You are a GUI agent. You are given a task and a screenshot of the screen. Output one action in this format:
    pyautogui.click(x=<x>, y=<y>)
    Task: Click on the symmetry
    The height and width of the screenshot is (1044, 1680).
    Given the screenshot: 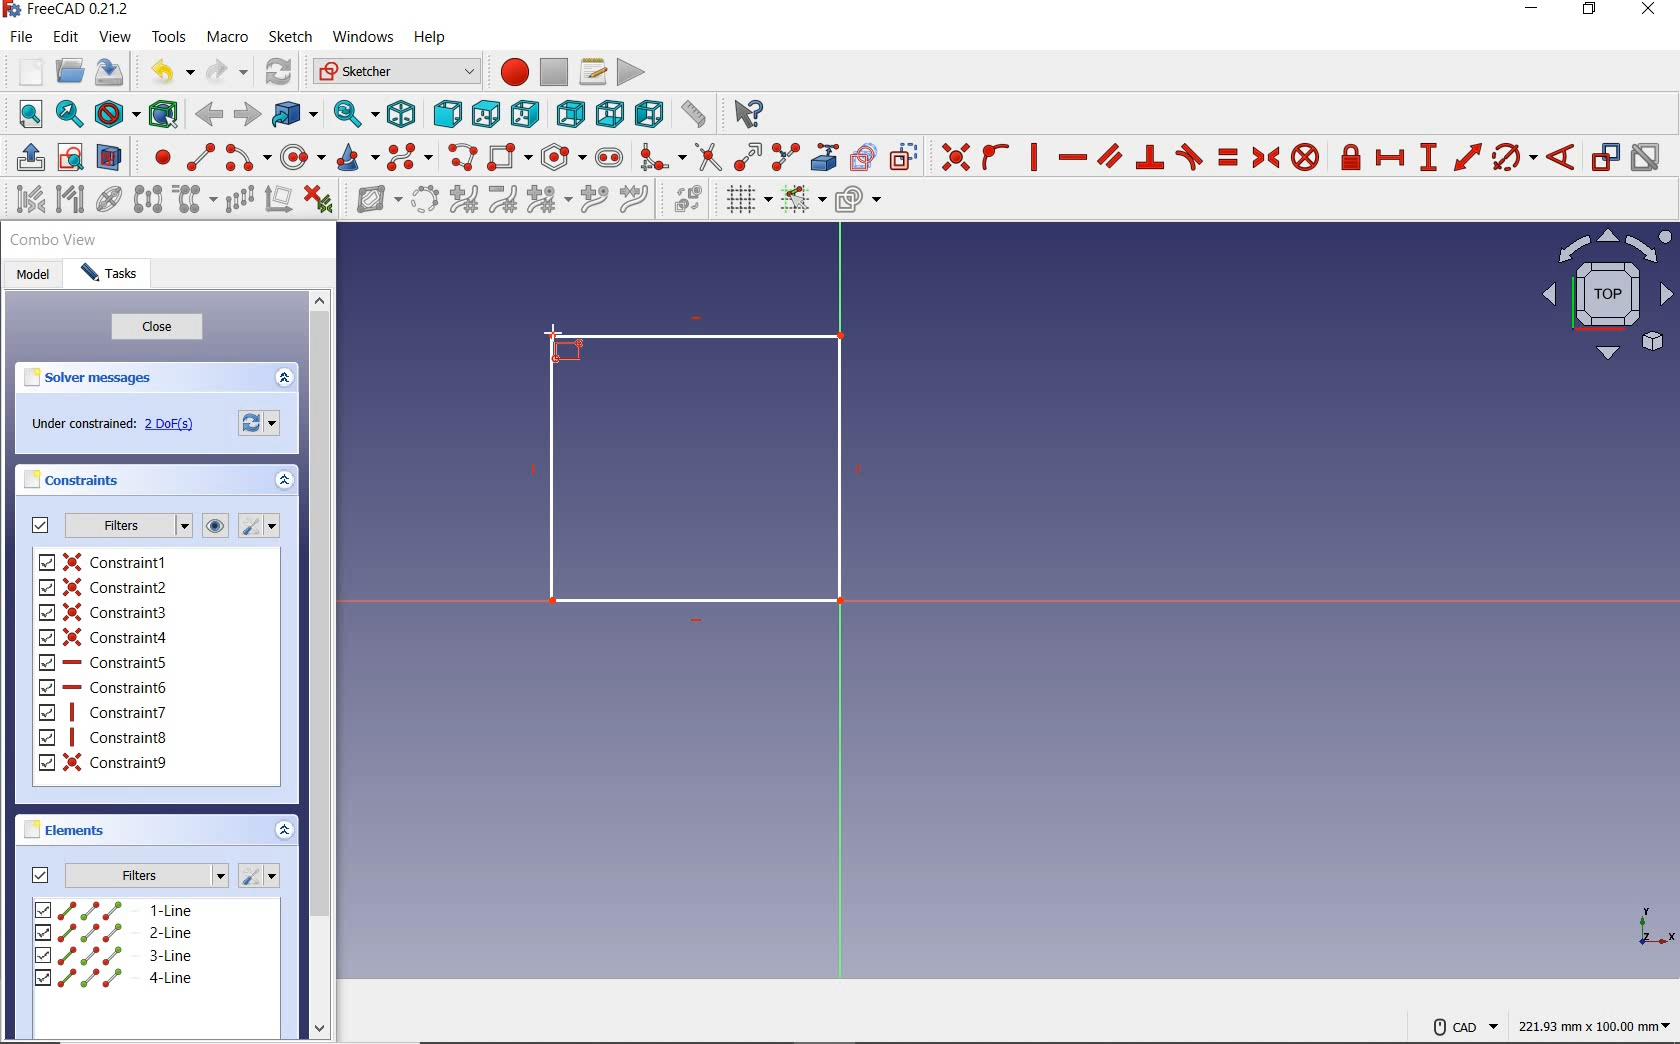 What is the action you would take?
    pyautogui.click(x=147, y=199)
    